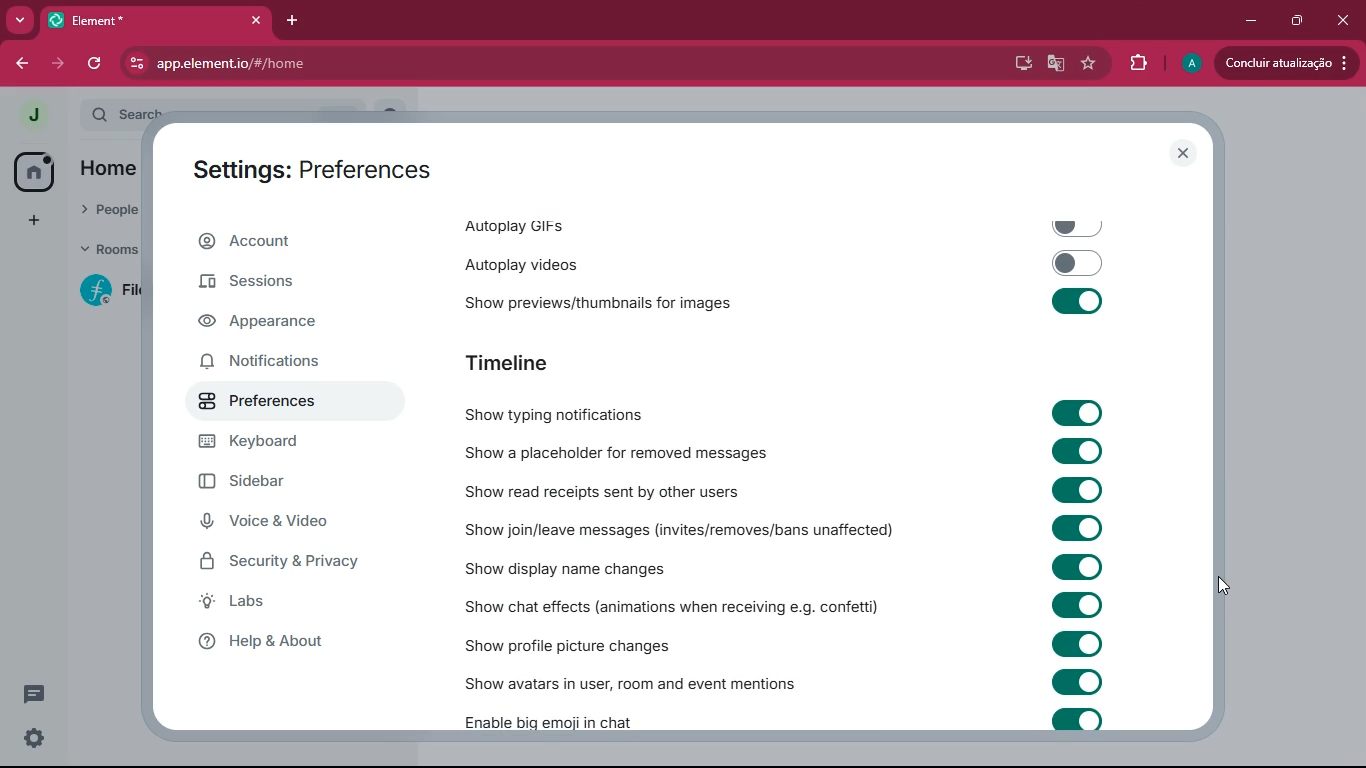 The height and width of the screenshot is (768, 1366). Describe the element at coordinates (58, 66) in the screenshot. I see `forward` at that location.